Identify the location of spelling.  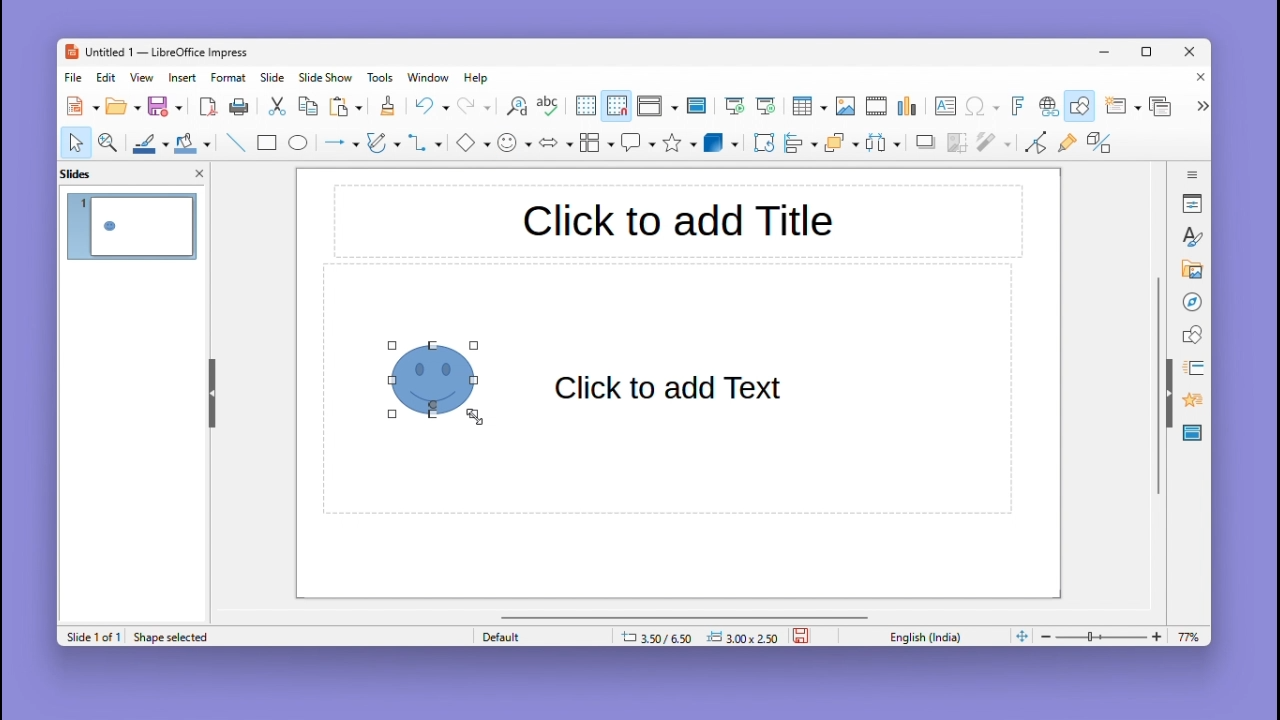
(548, 107).